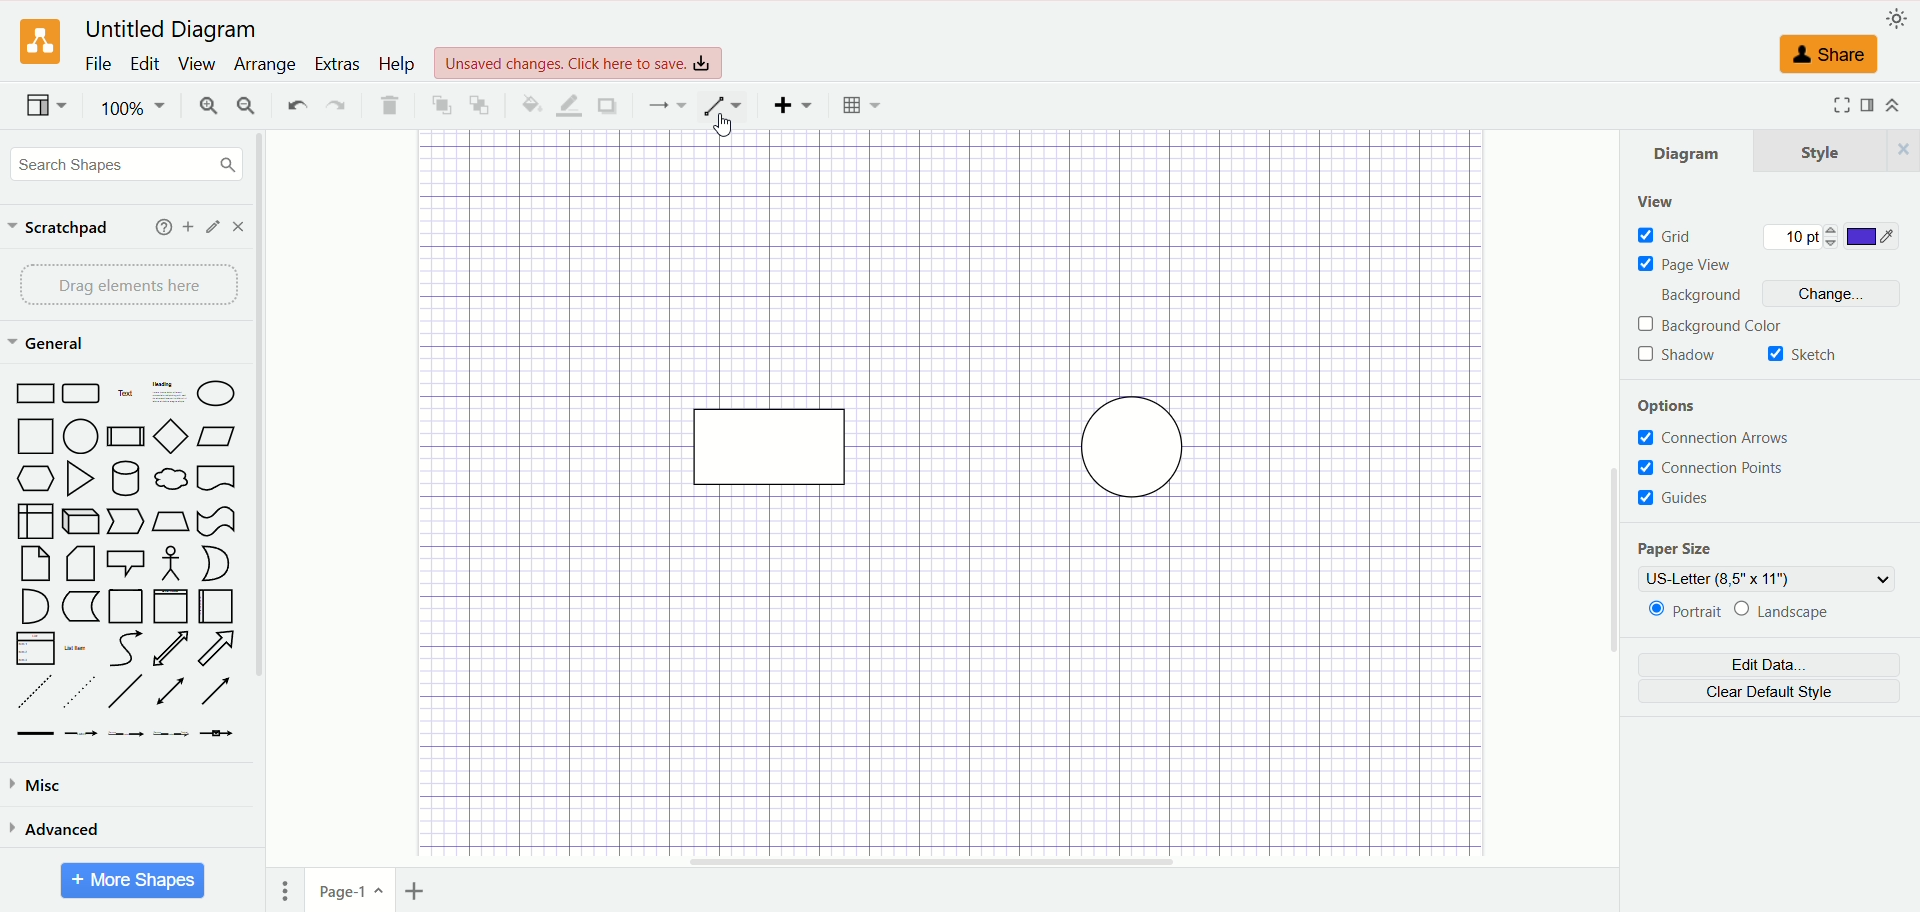 This screenshot has width=1920, height=912. I want to click on grid, so click(1660, 234).